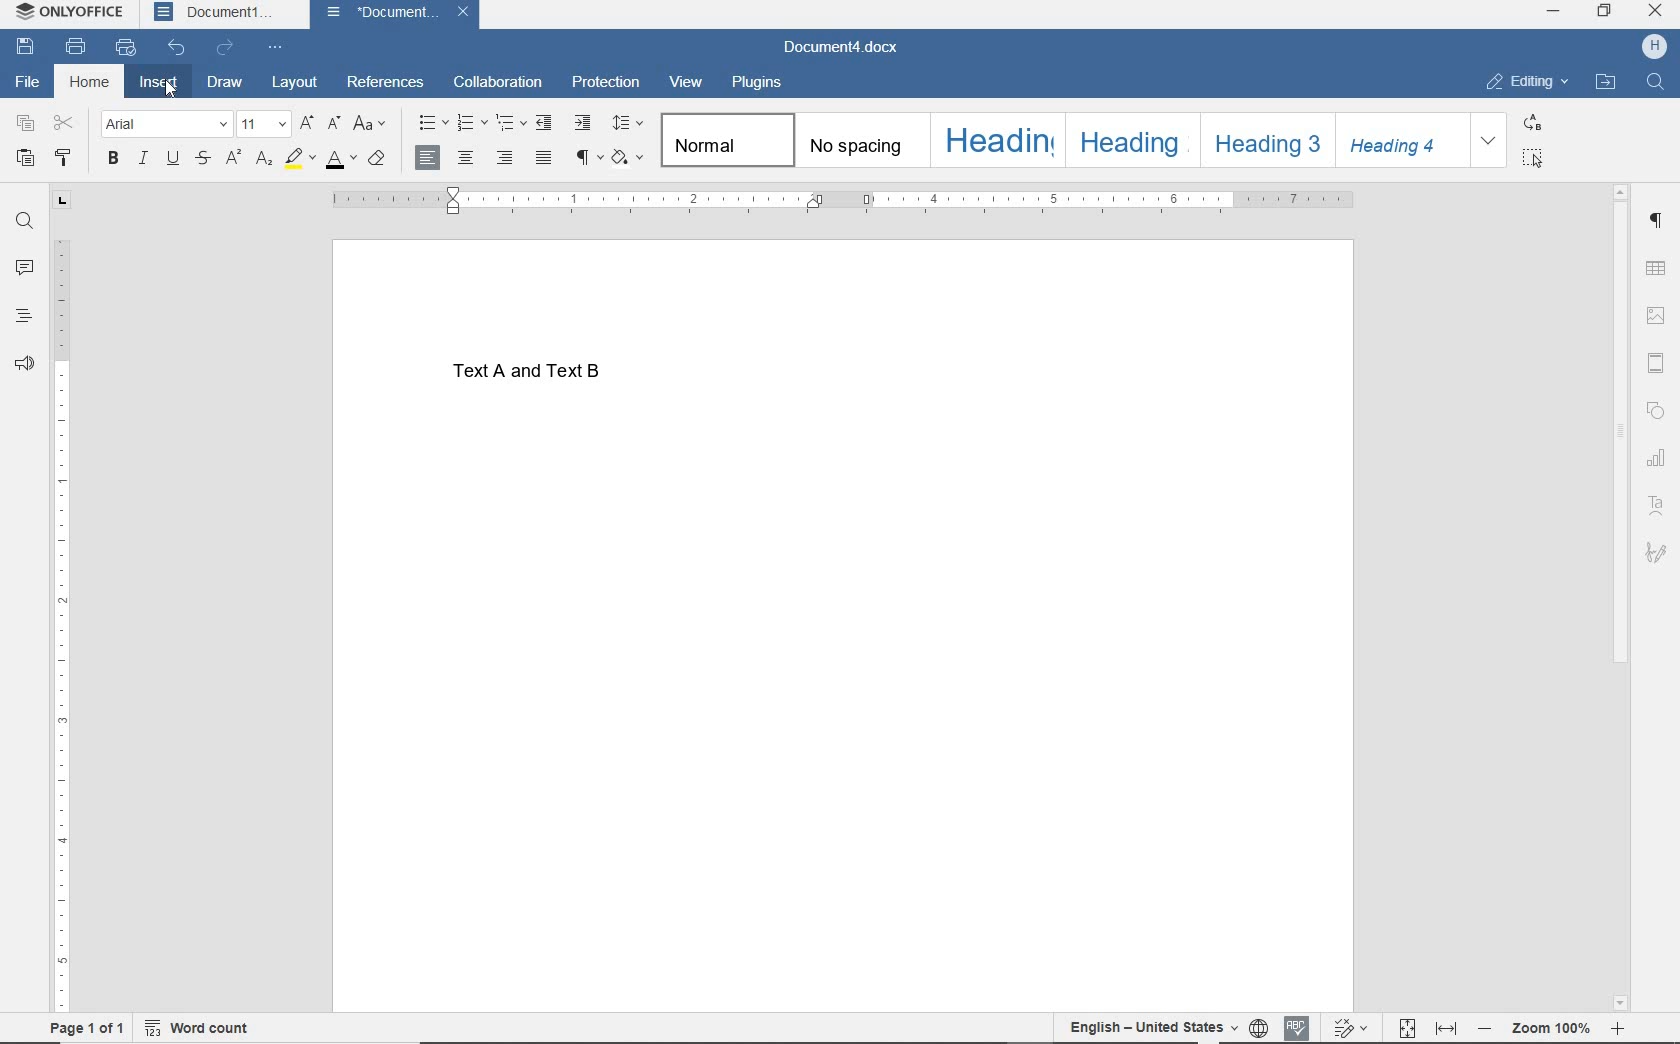 The width and height of the screenshot is (1680, 1044). Describe the element at coordinates (22, 48) in the screenshot. I see `SAV` at that location.